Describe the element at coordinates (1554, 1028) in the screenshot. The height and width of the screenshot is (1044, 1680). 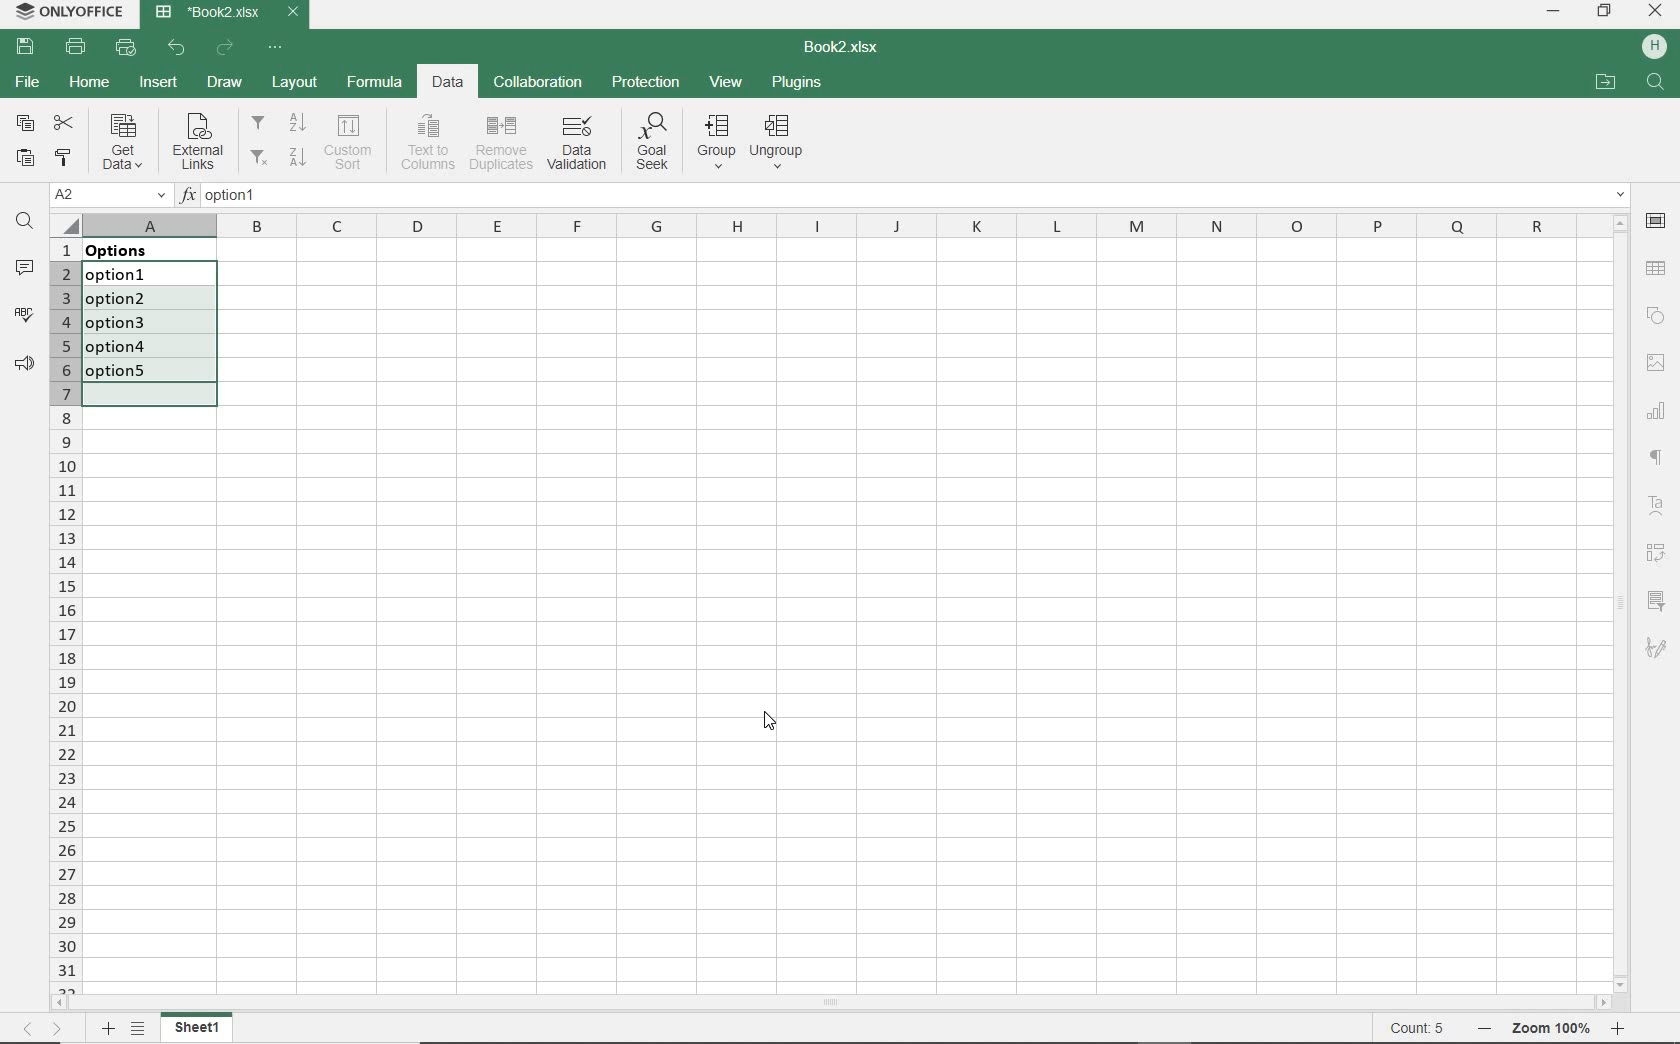
I see `Zoom 100%` at that location.